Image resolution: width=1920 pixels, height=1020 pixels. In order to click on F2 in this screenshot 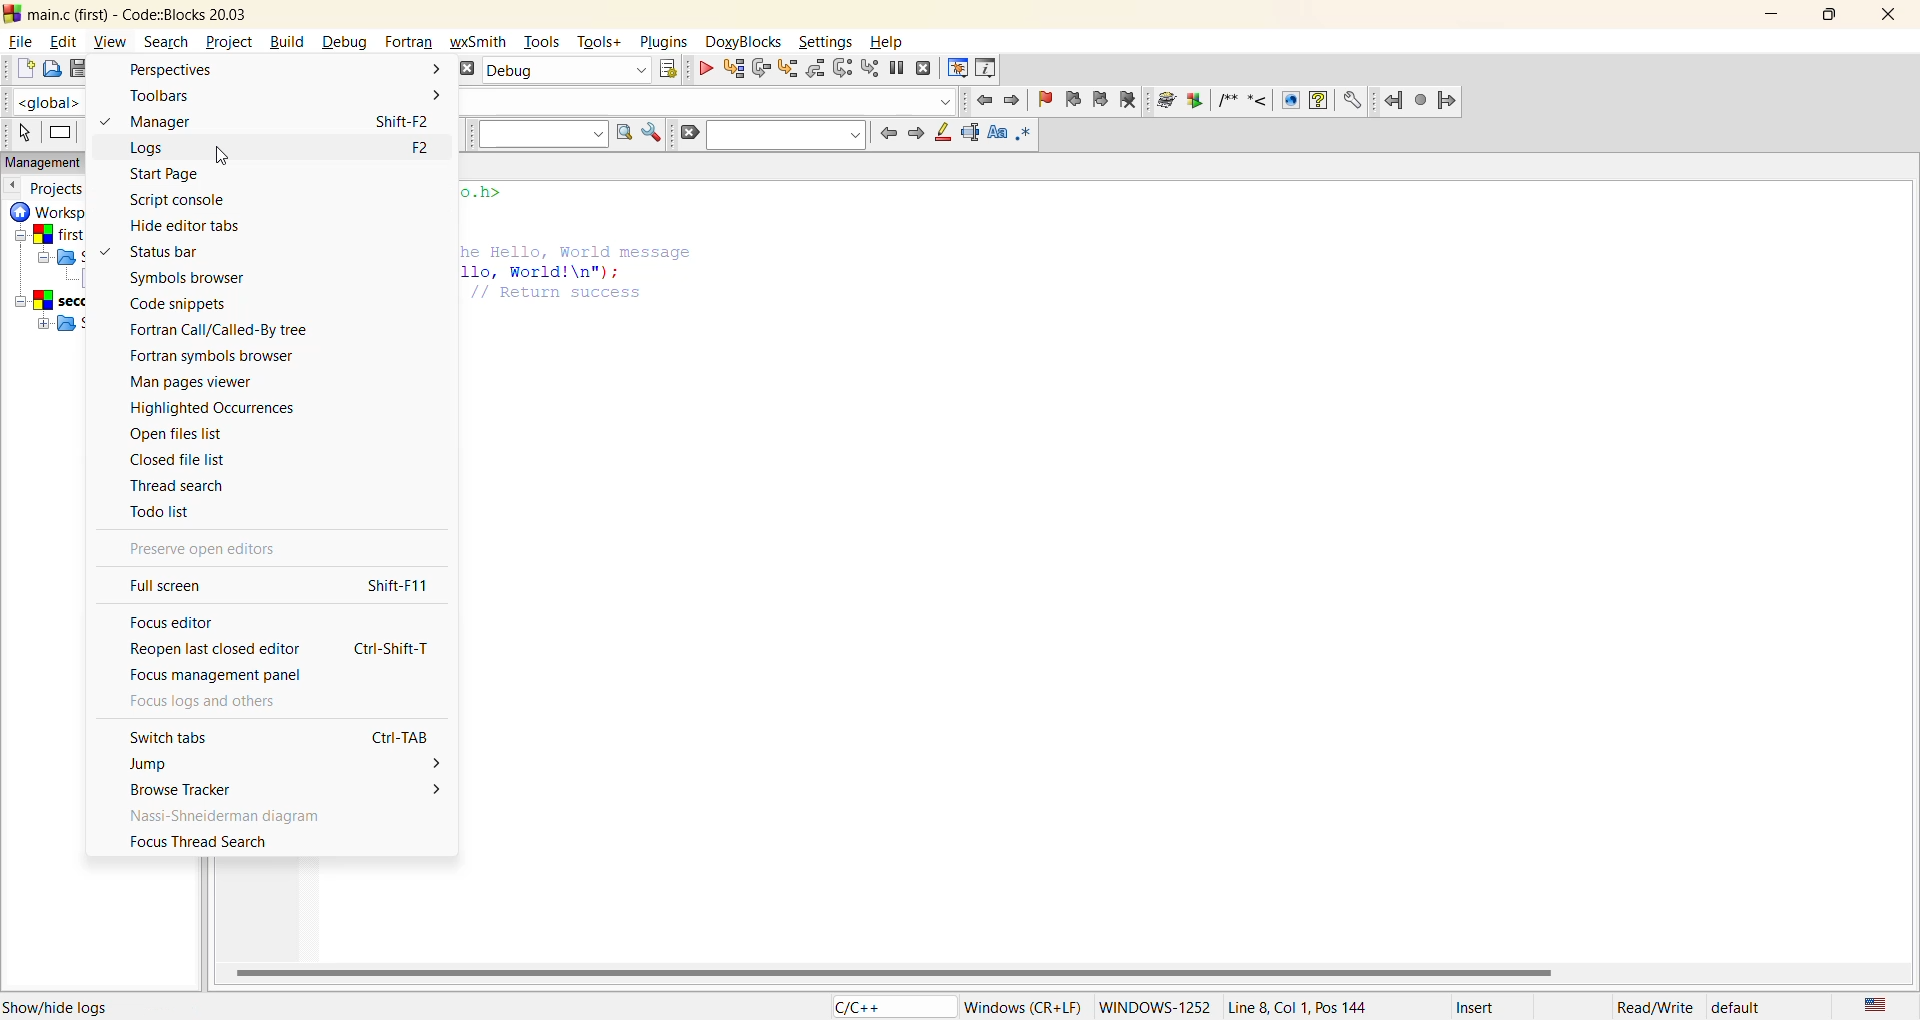, I will do `click(422, 149)`.